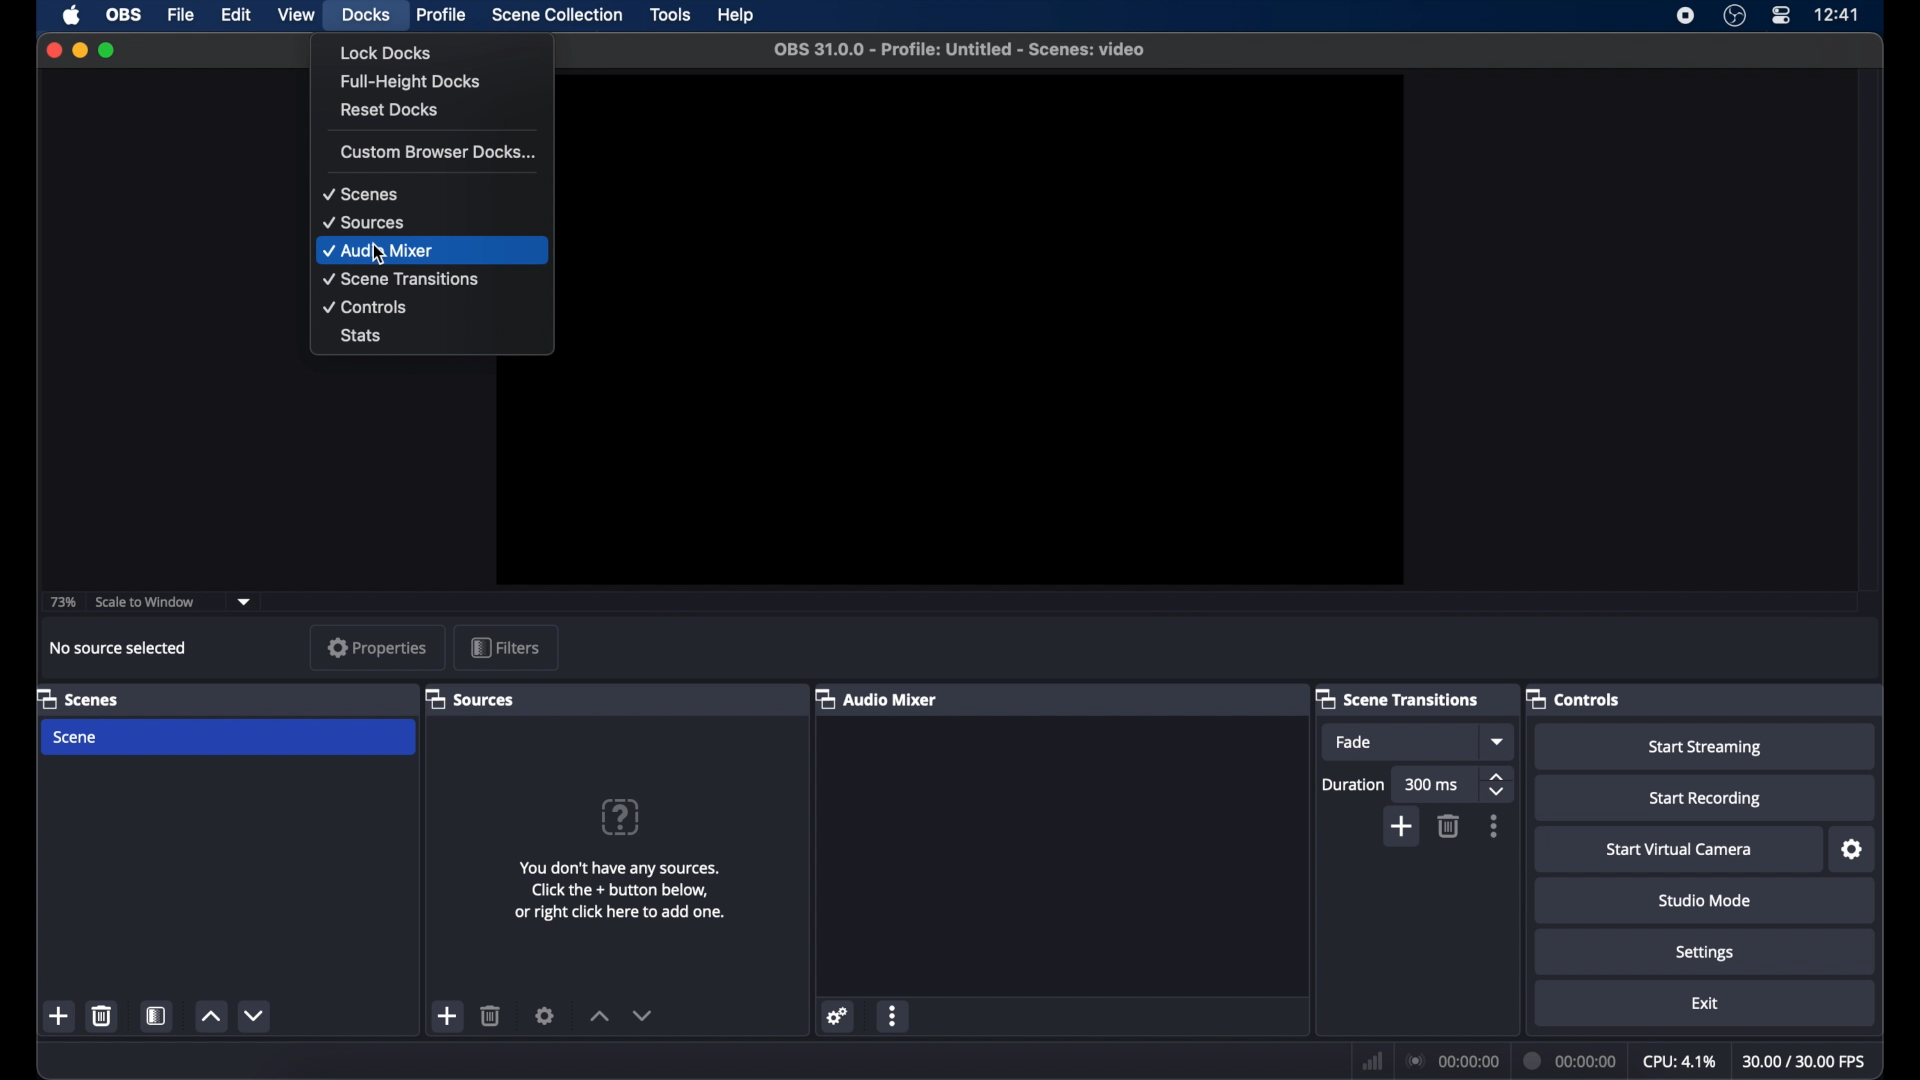 This screenshot has width=1920, height=1080. Describe the element at coordinates (505, 646) in the screenshot. I see `filters` at that location.